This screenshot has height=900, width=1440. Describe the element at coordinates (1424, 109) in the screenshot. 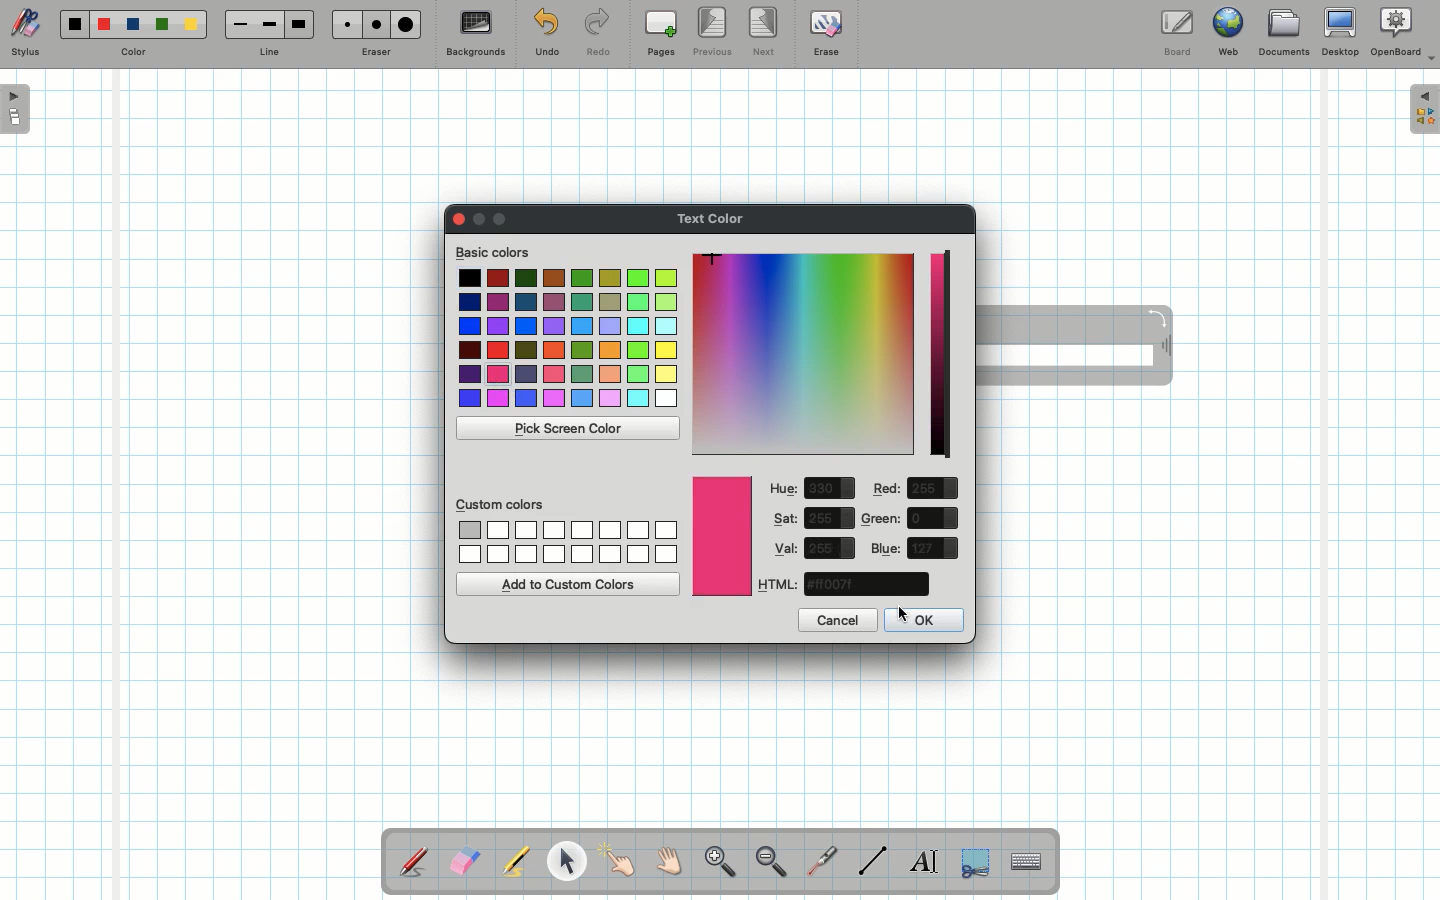

I see `Expand` at that location.